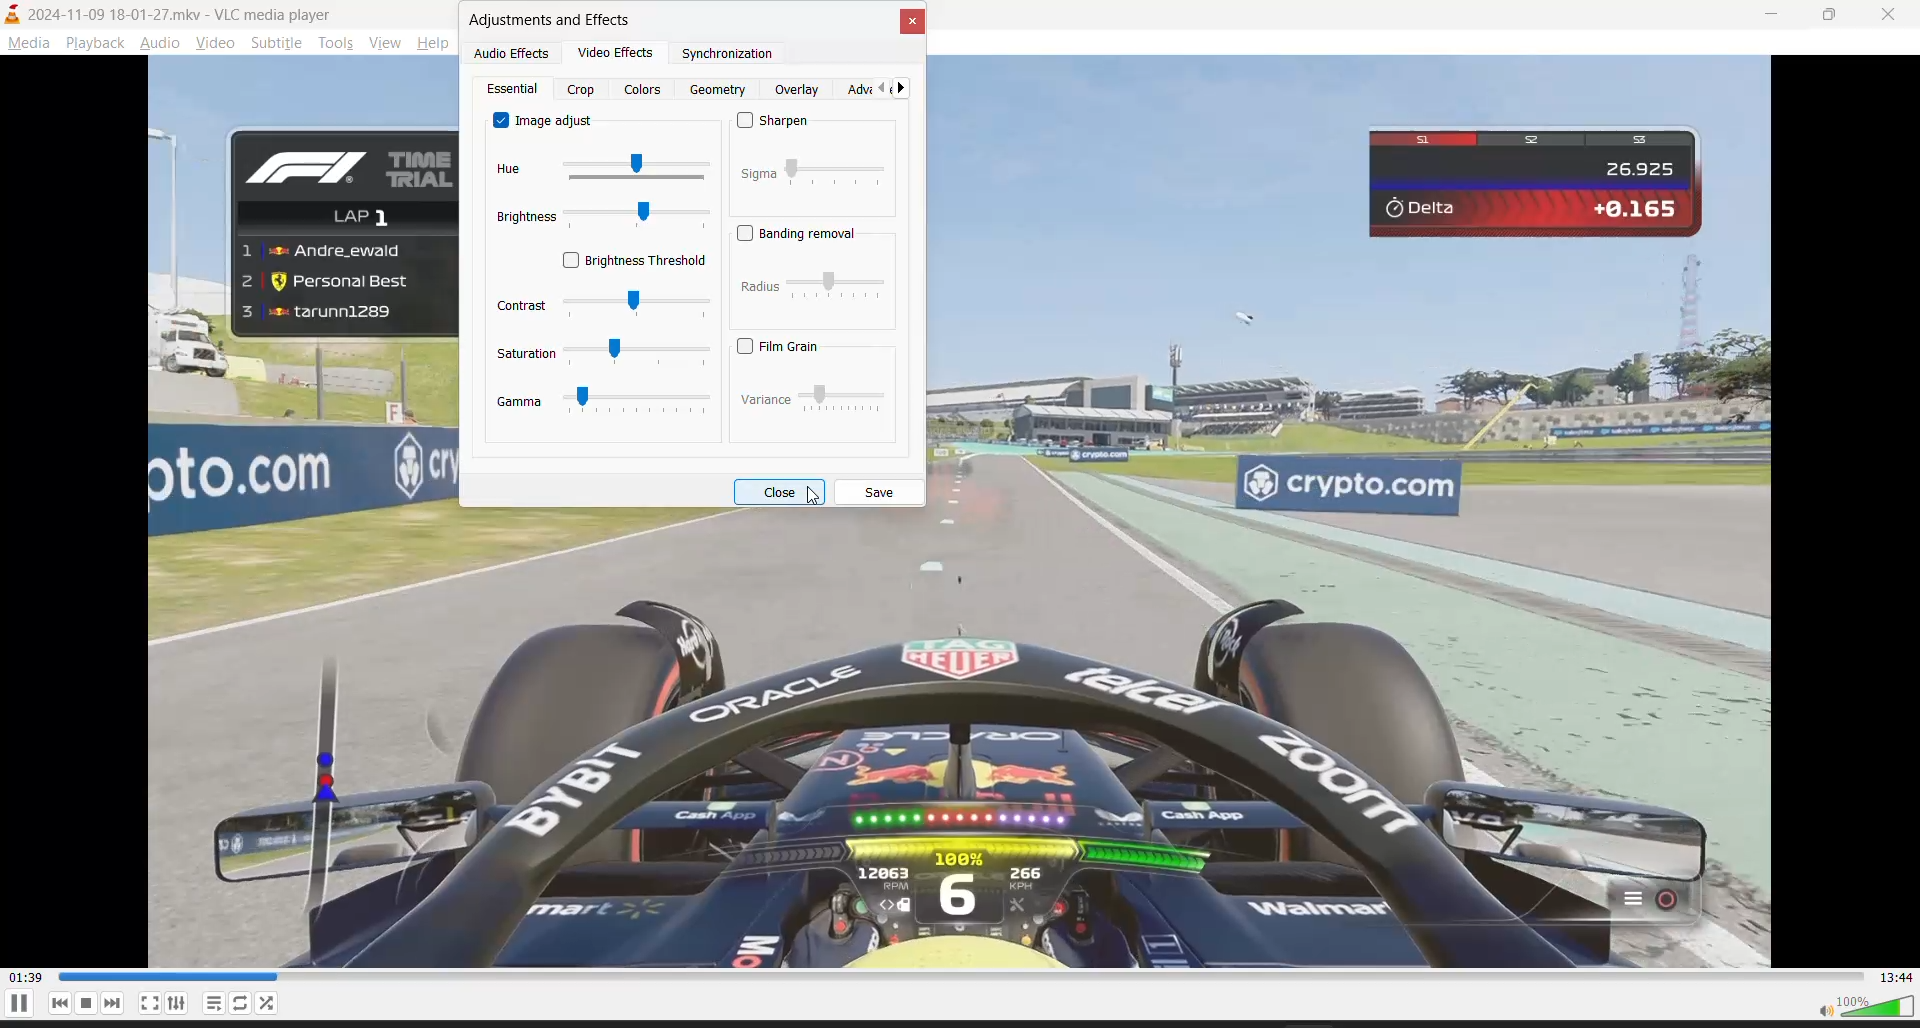  Describe the element at coordinates (599, 354) in the screenshot. I see `saturation` at that location.